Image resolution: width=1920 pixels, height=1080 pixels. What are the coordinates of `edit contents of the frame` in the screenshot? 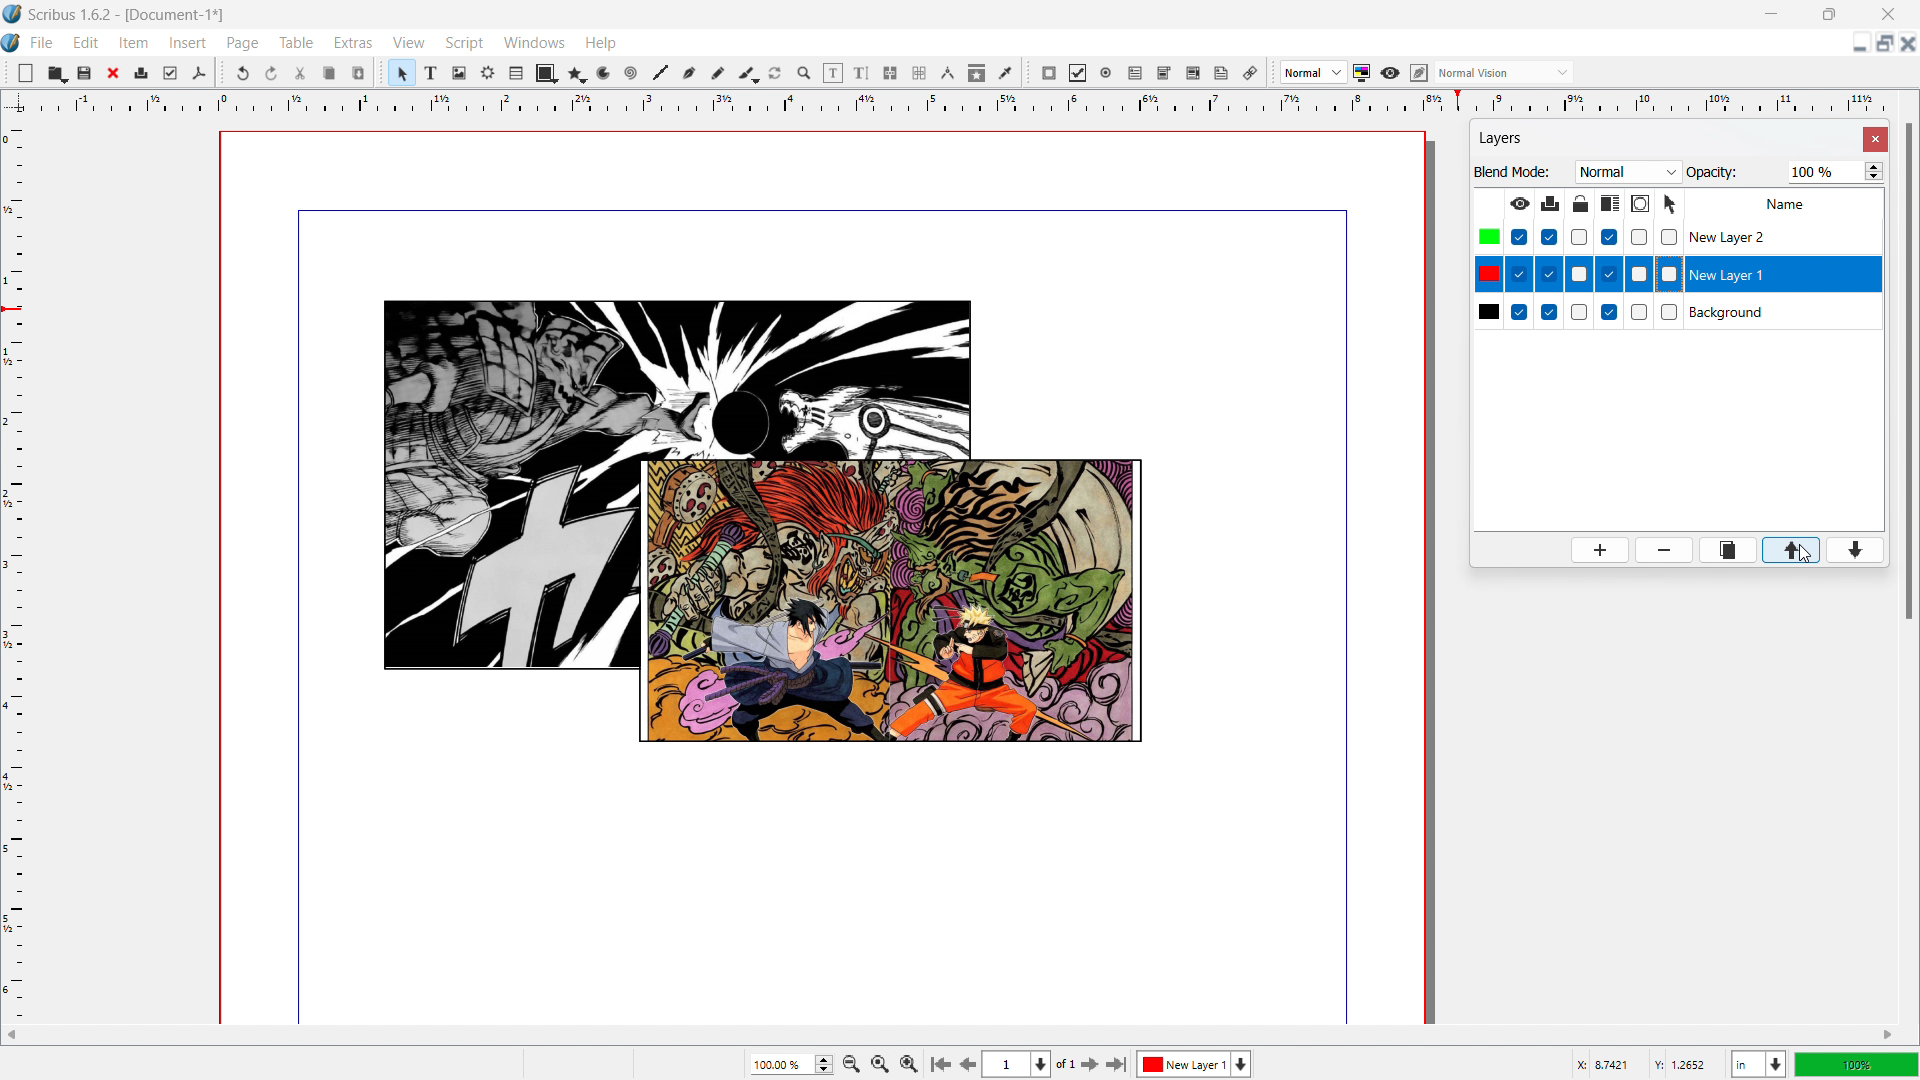 It's located at (833, 72).